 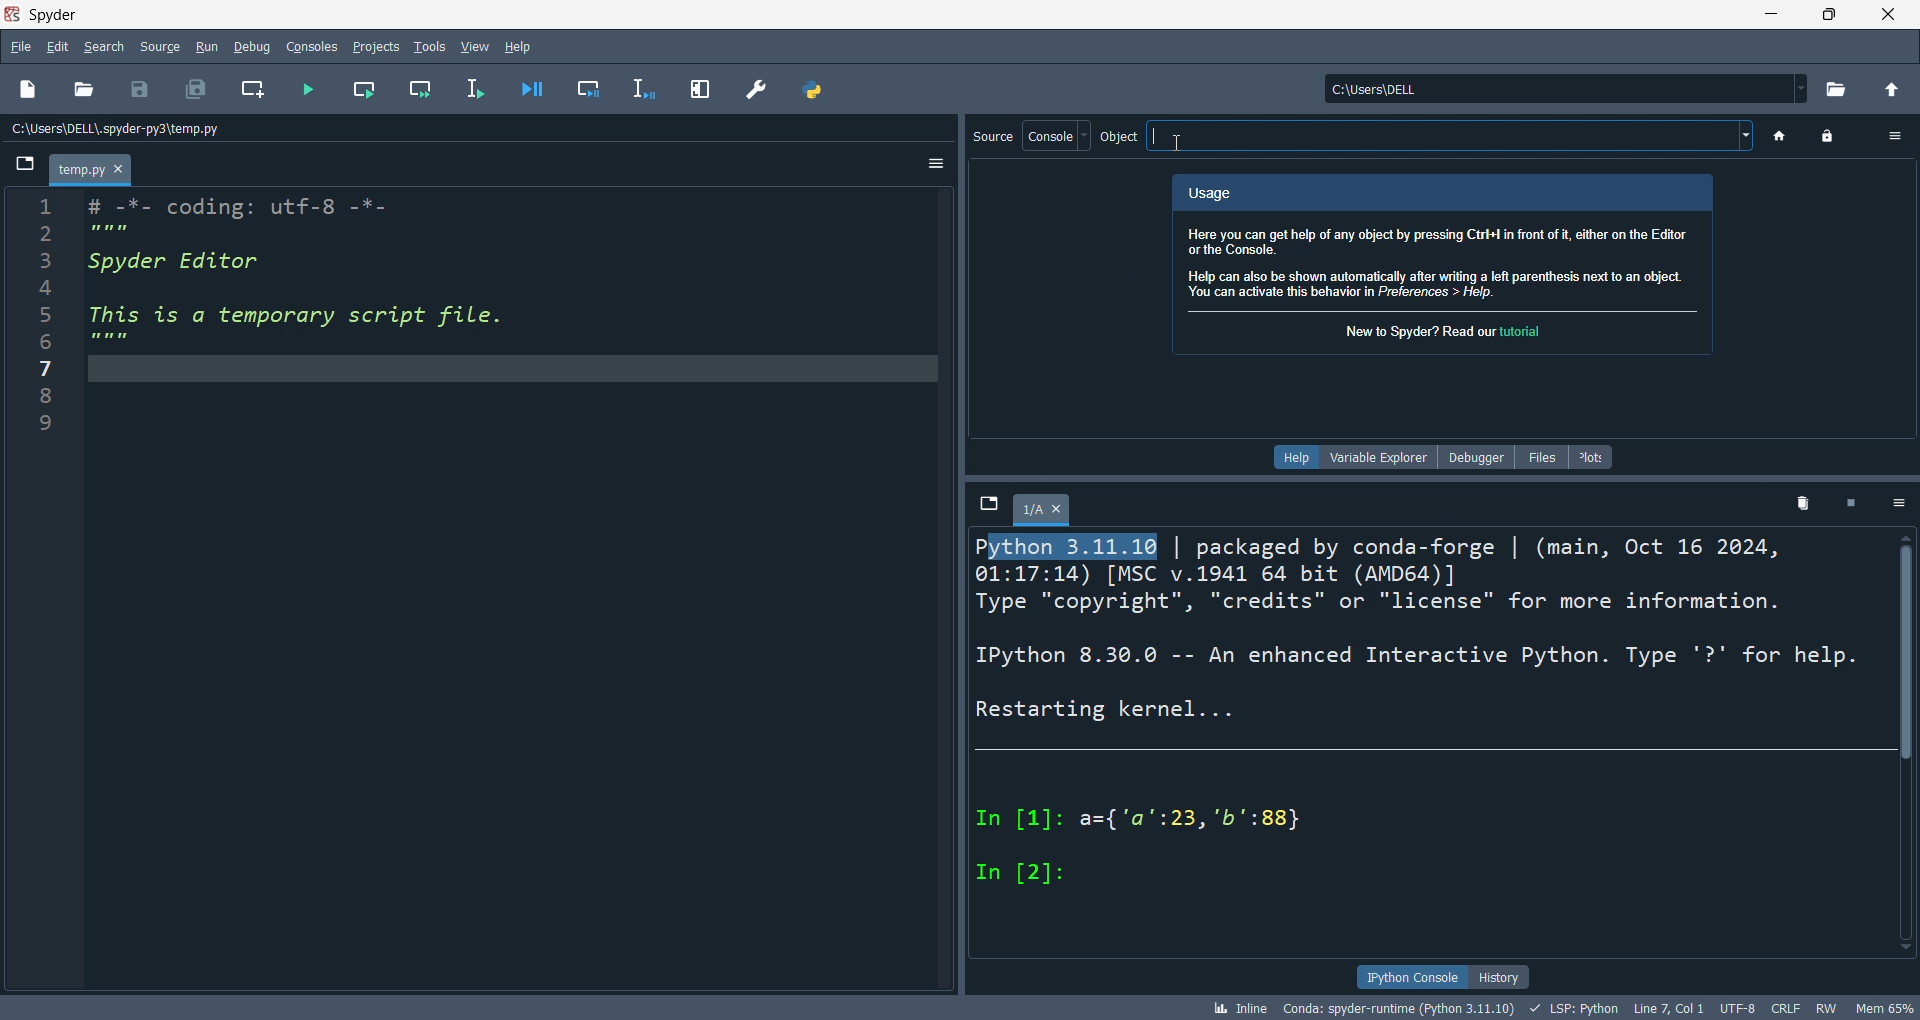 What do you see at coordinates (472, 86) in the screenshot?
I see `runline` at bounding box center [472, 86].